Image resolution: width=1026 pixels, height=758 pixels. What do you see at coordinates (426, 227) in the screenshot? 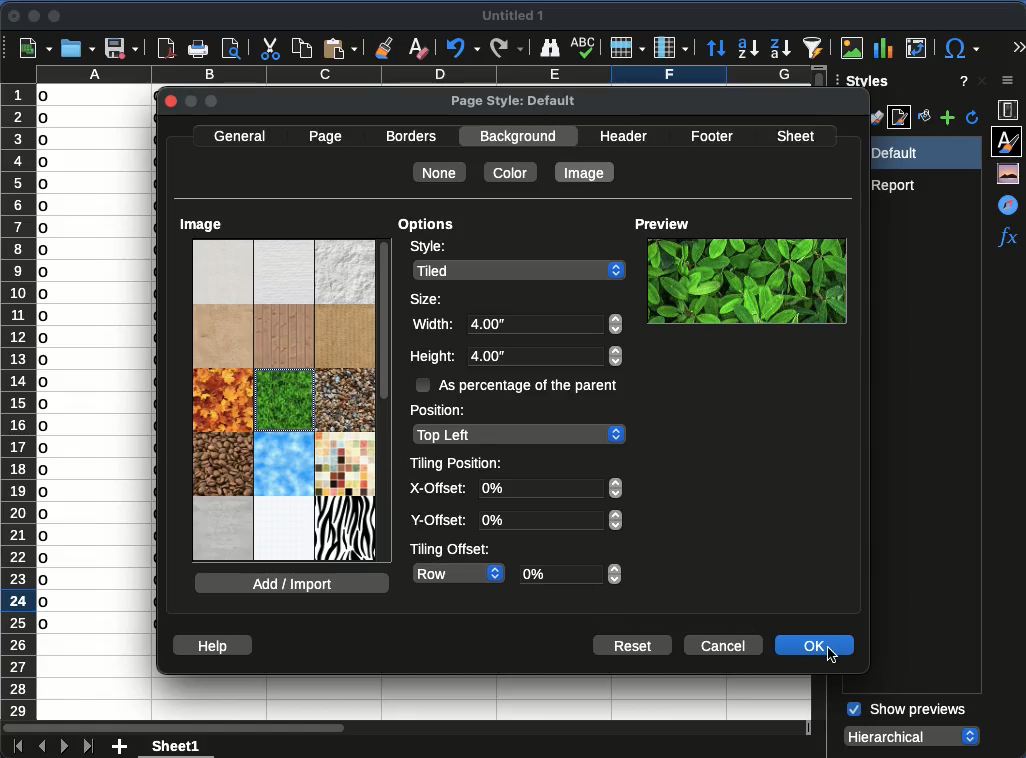
I see `options` at bounding box center [426, 227].